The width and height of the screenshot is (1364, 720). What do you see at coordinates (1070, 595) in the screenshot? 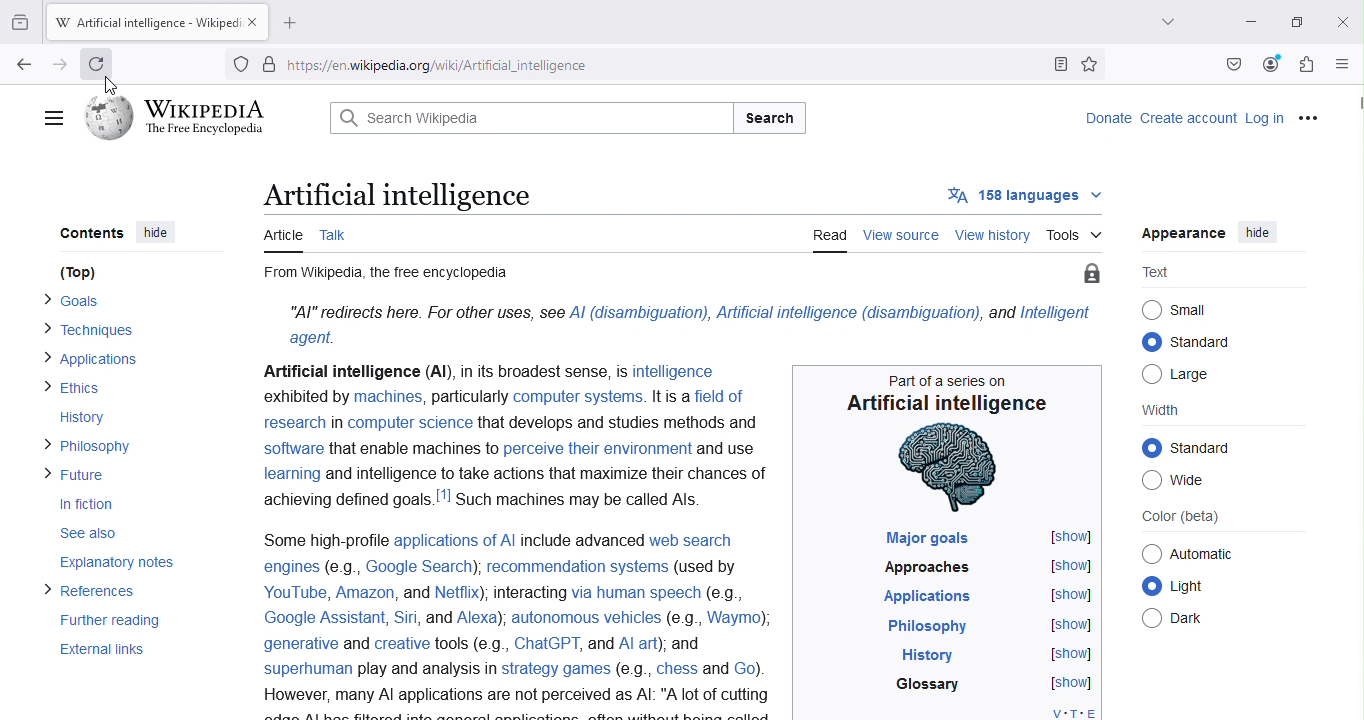
I see `[show]` at bounding box center [1070, 595].